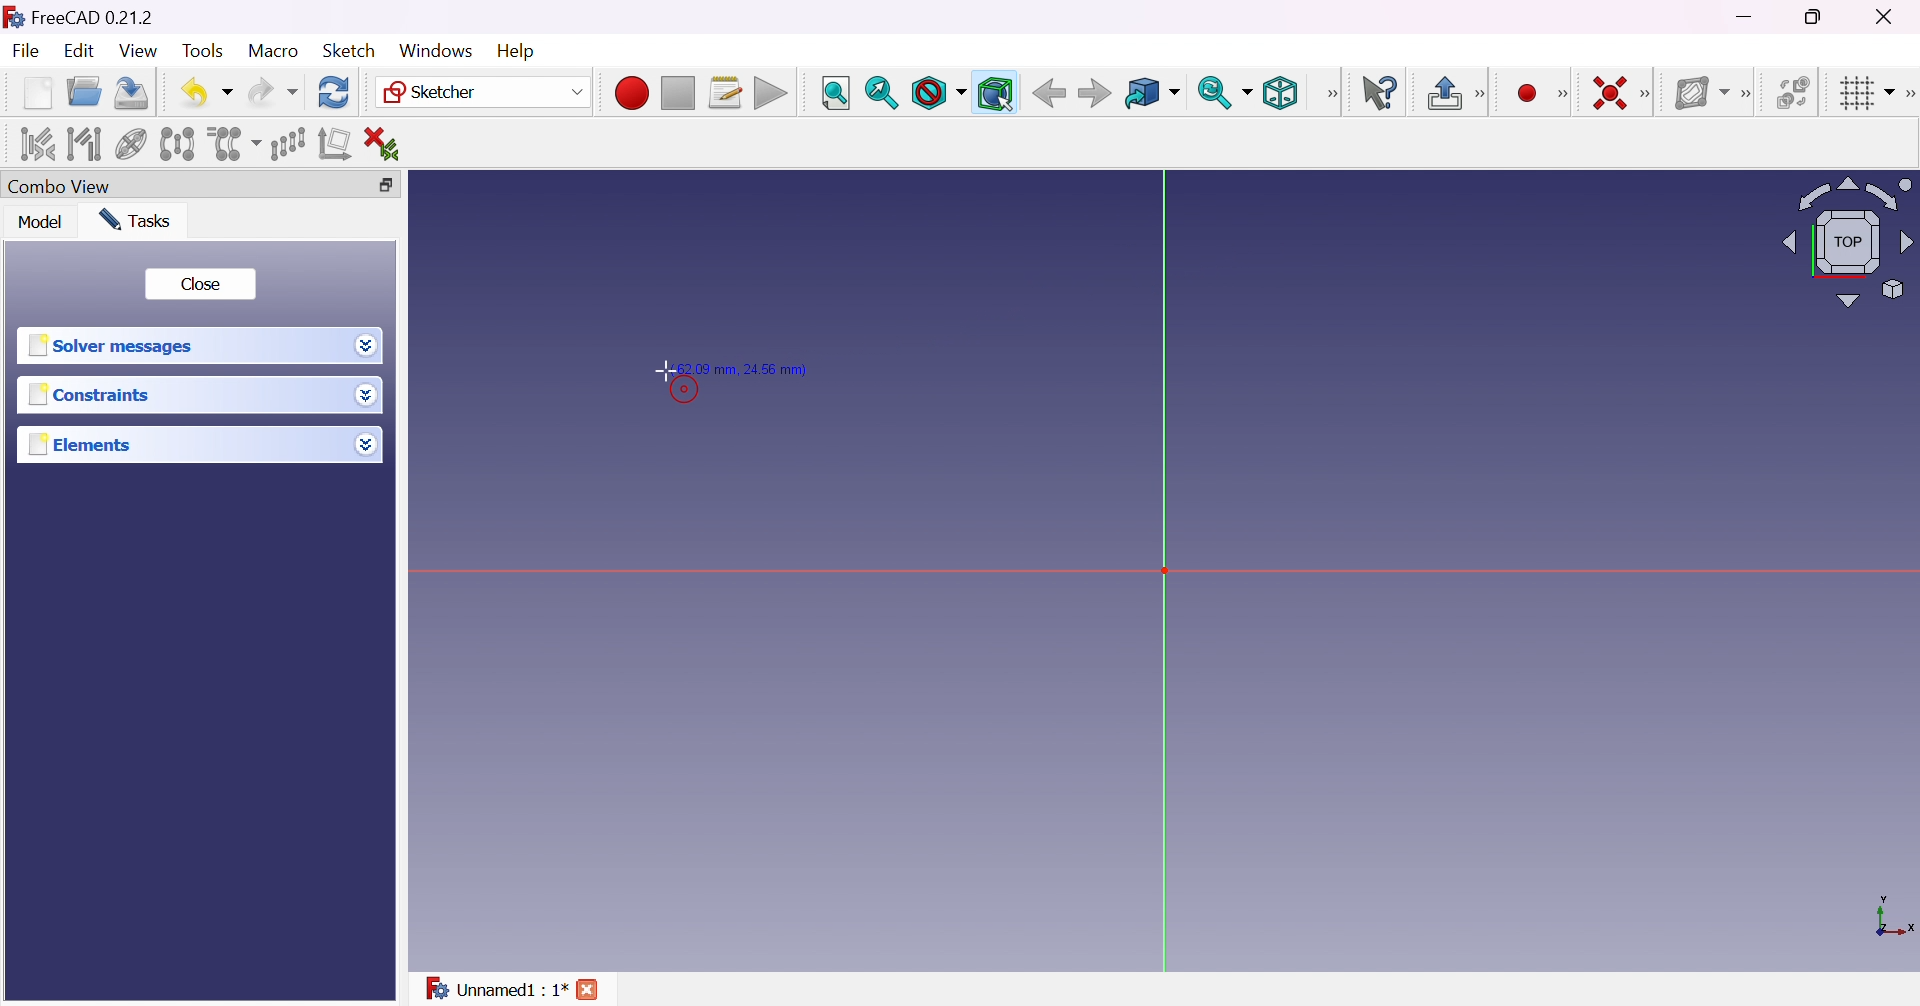 The width and height of the screenshot is (1920, 1006). I want to click on Restore down, so click(380, 186).